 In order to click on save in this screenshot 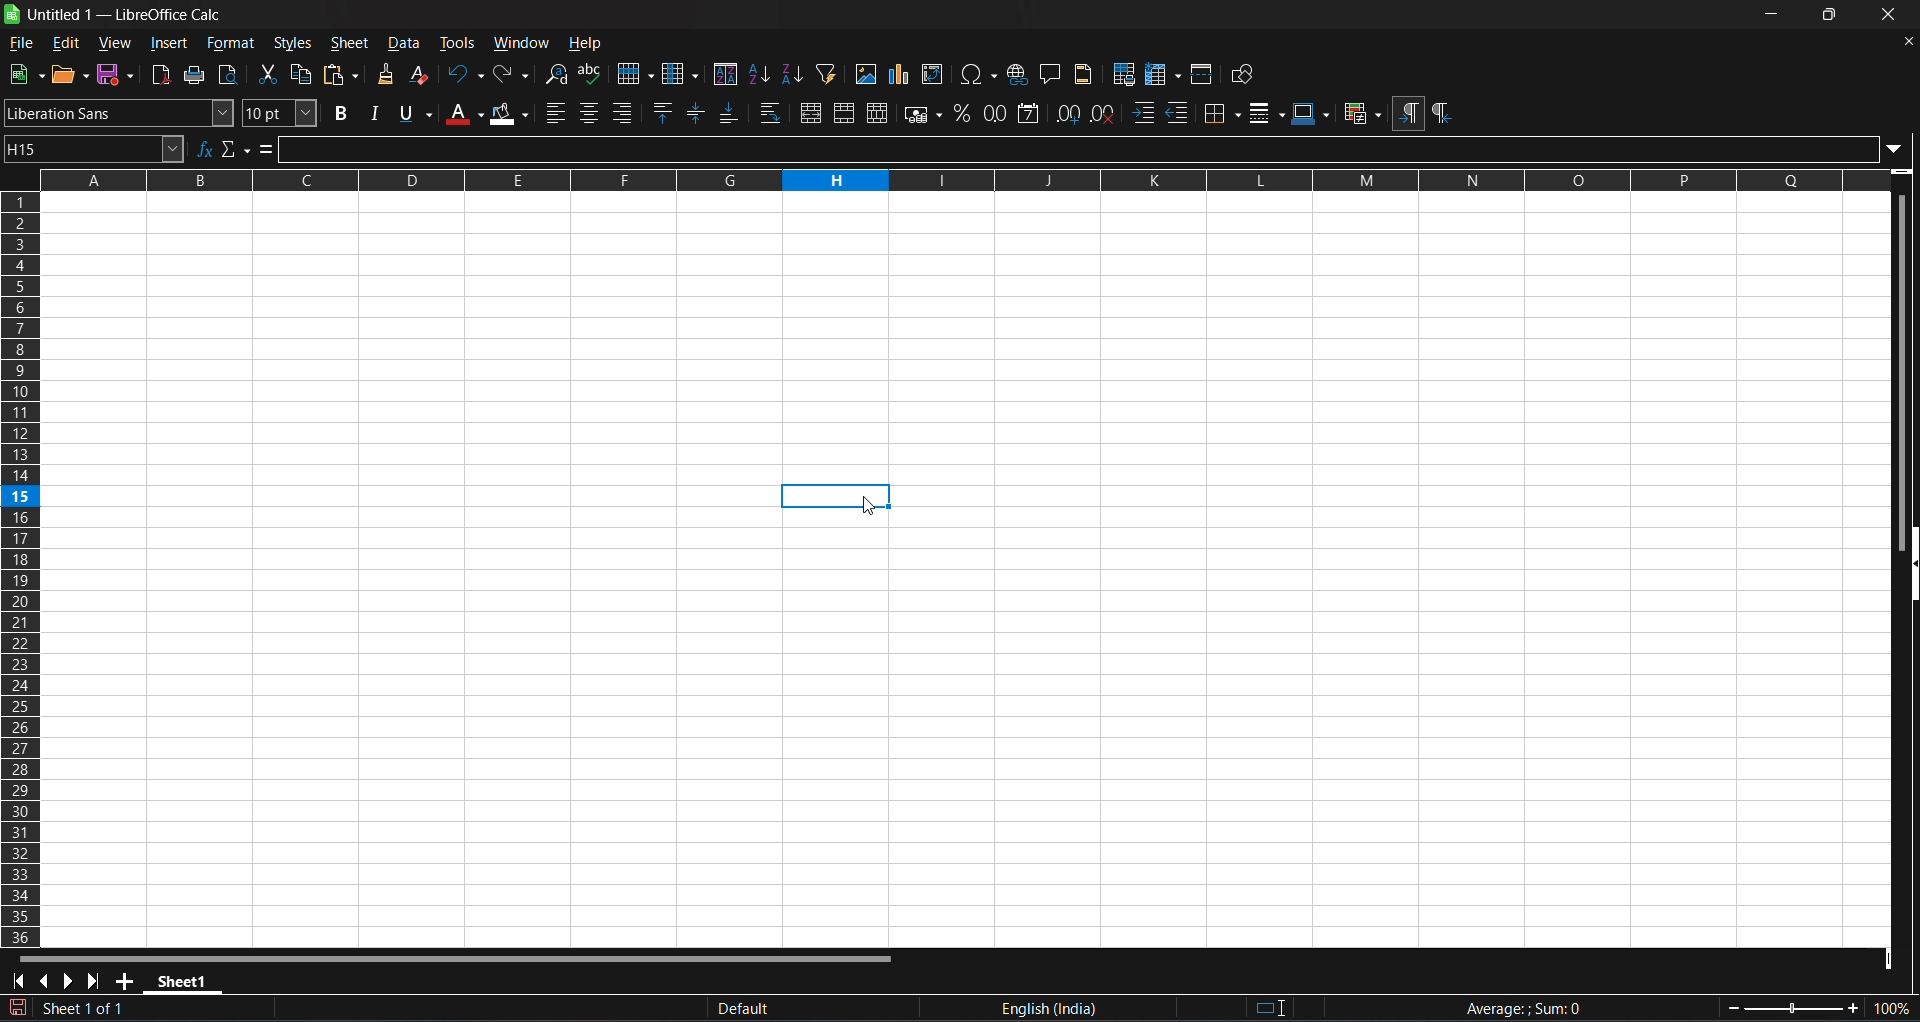, I will do `click(116, 74)`.